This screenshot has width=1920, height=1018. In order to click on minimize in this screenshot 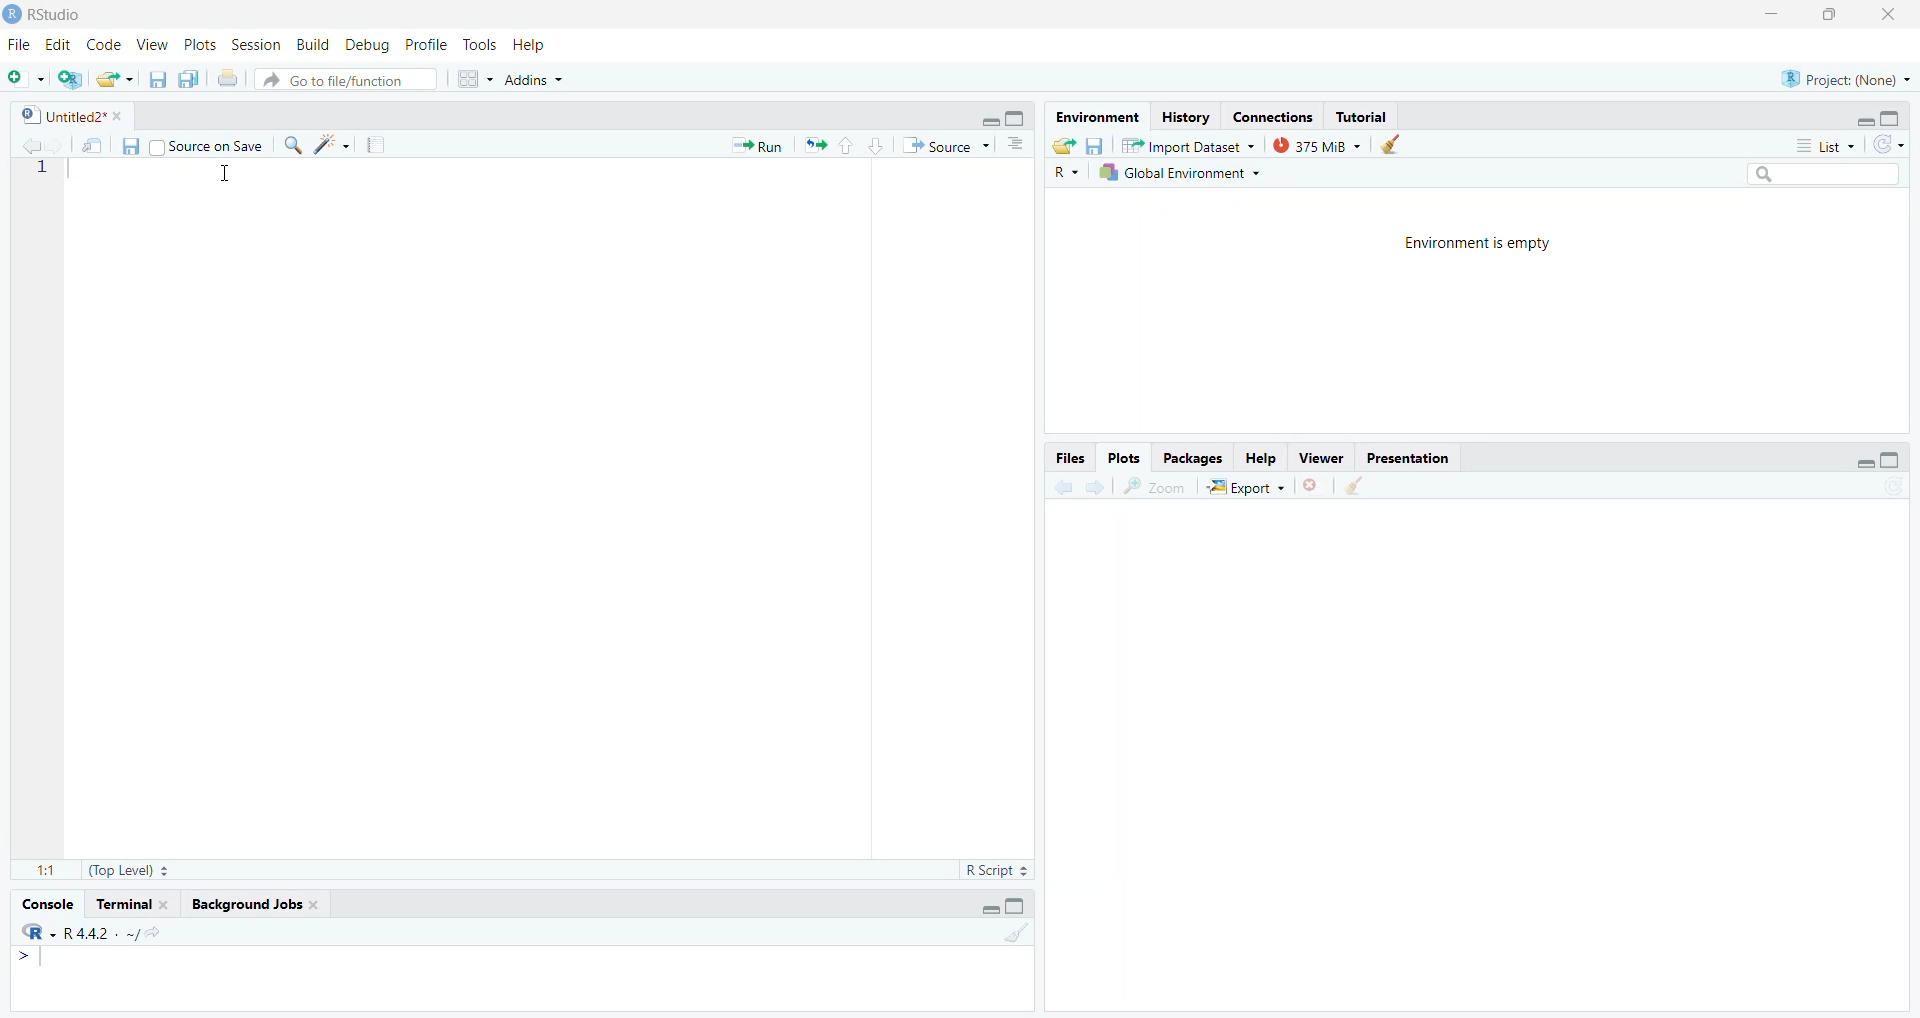, I will do `click(1771, 17)`.